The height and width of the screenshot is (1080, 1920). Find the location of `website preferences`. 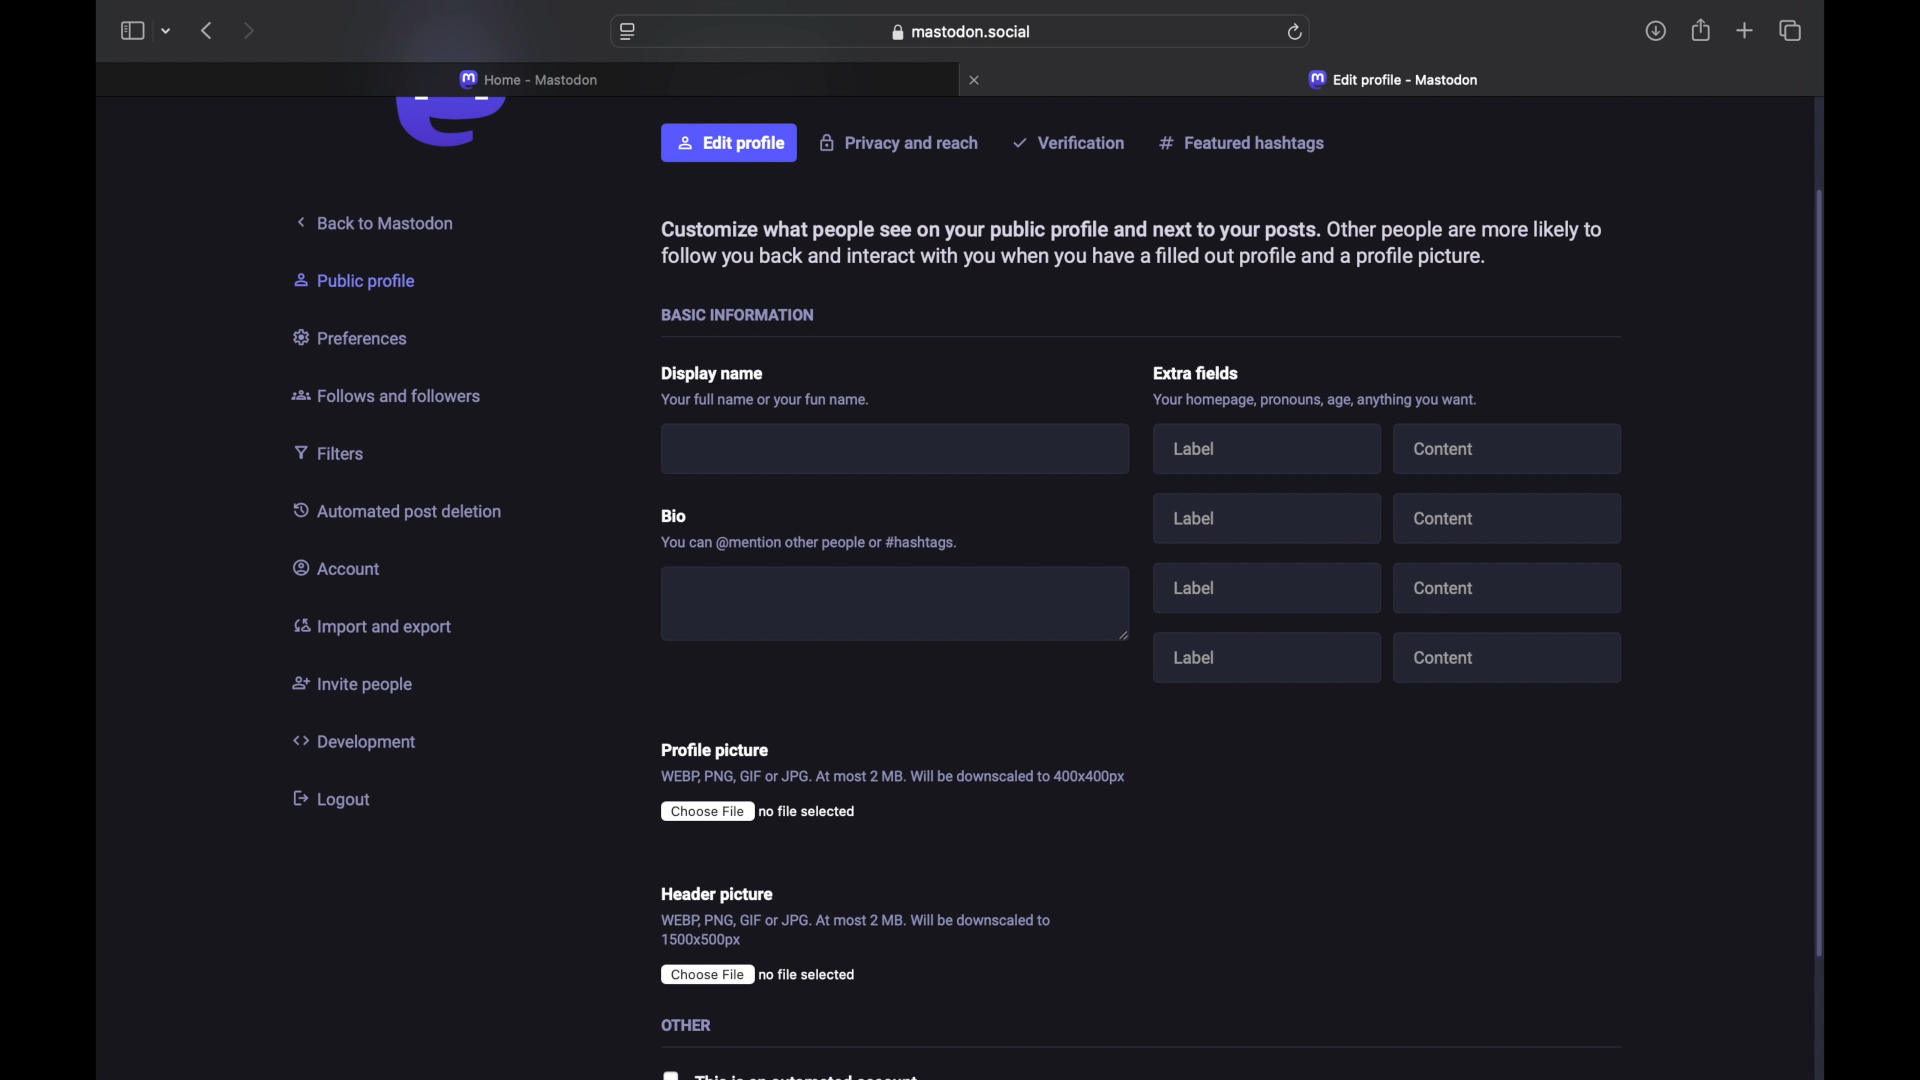

website preferences is located at coordinates (626, 33).